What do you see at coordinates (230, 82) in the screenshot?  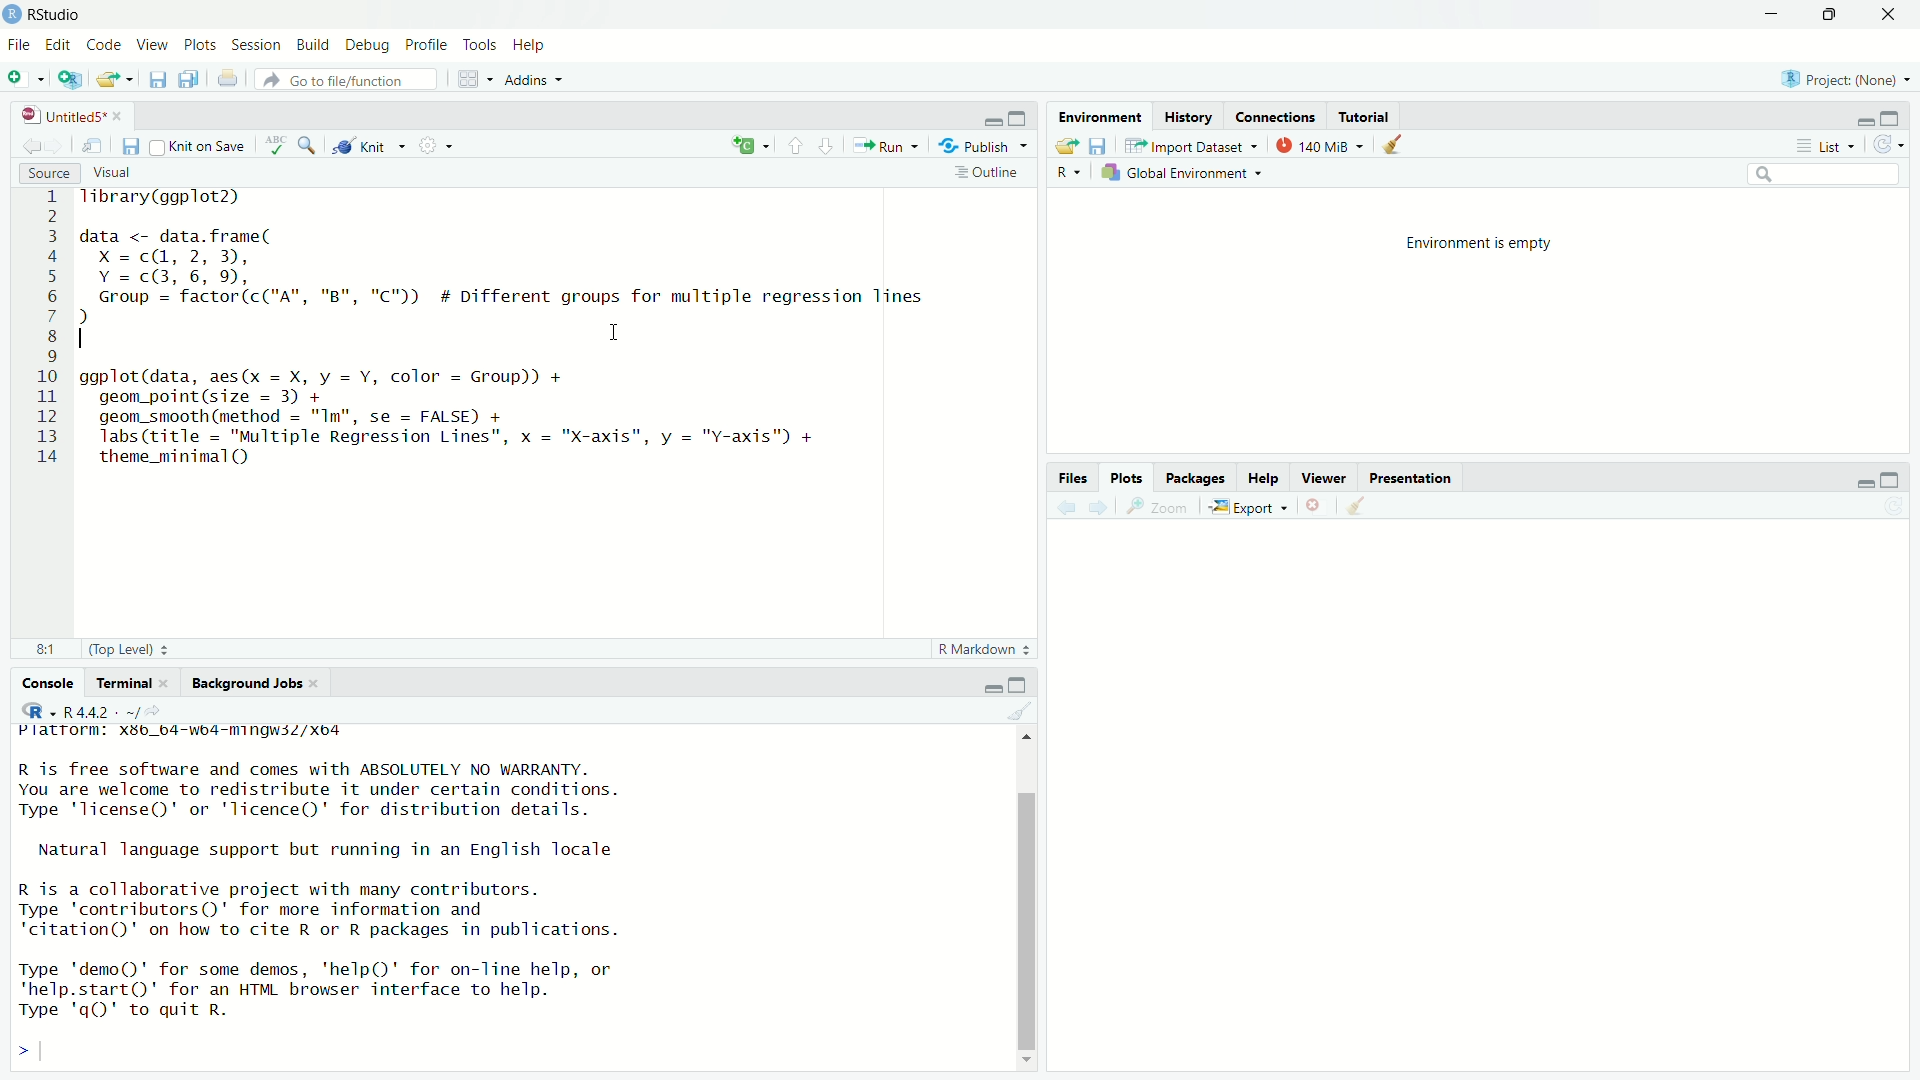 I see `print` at bounding box center [230, 82].